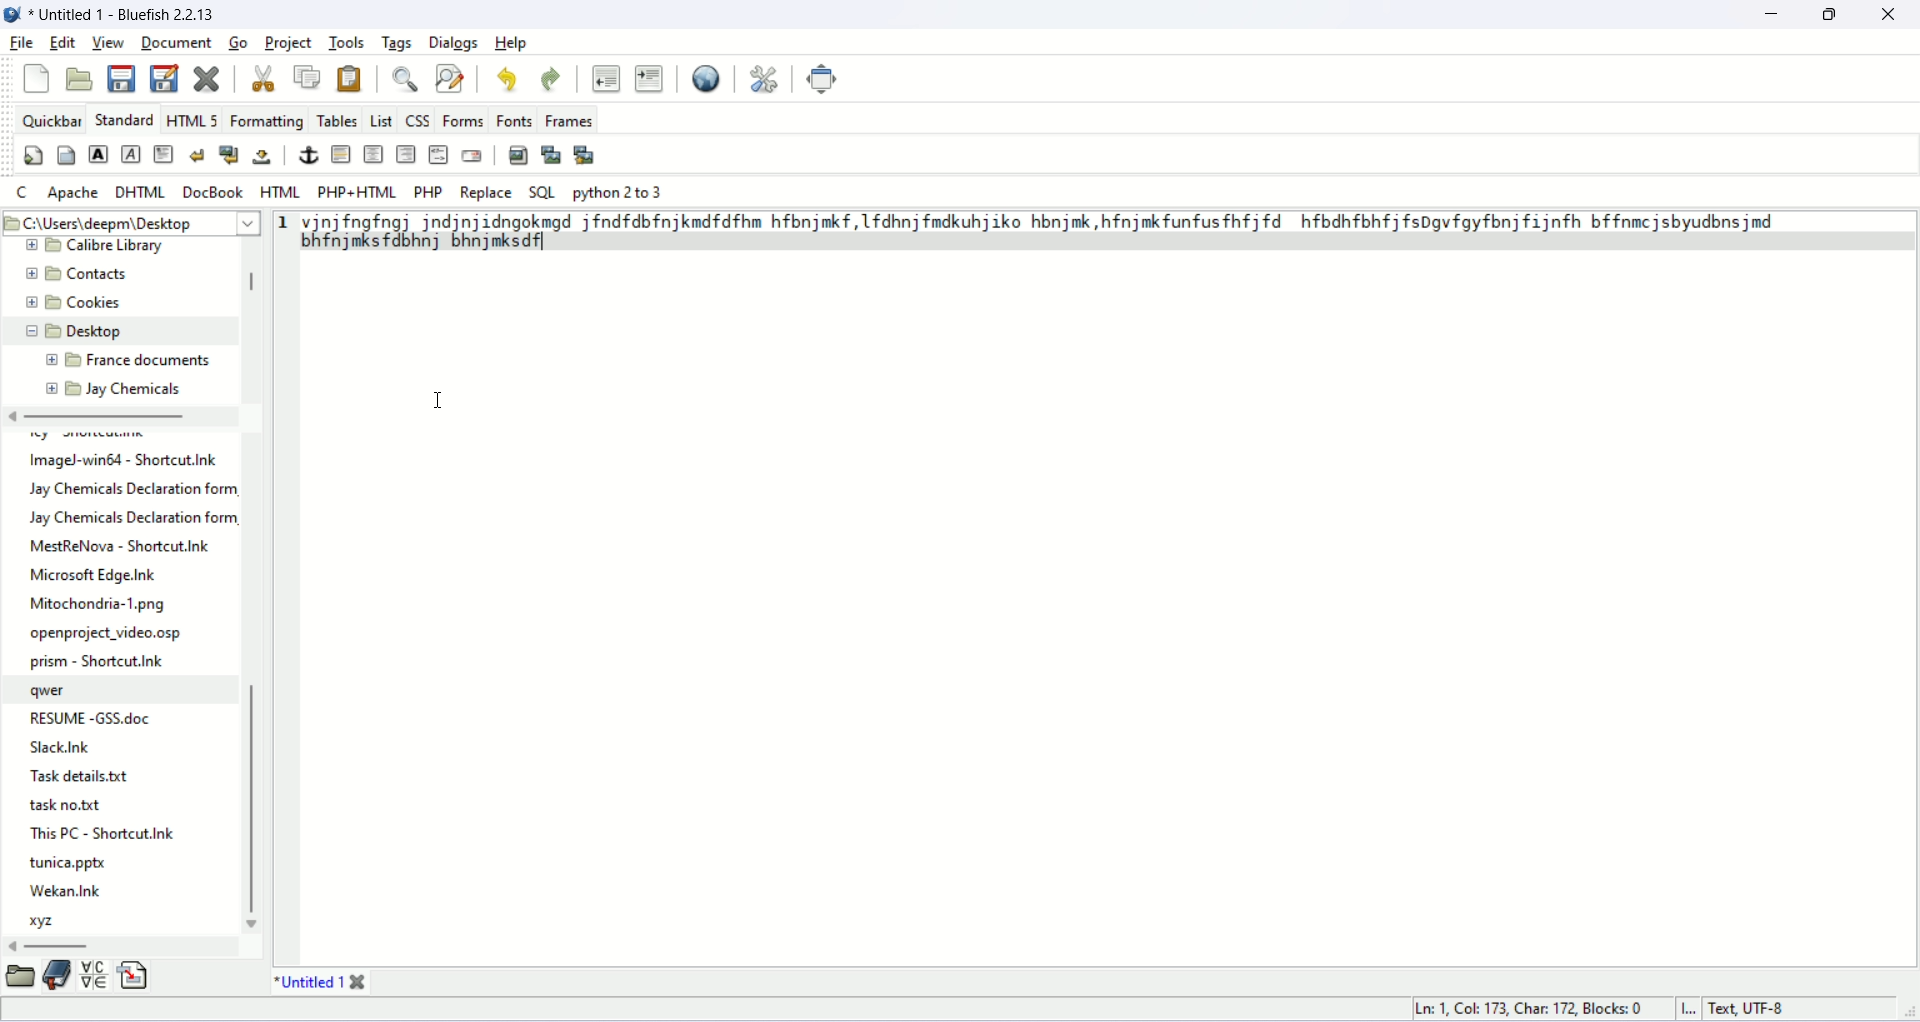  What do you see at coordinates (308, 154) in the screenshot?
I see `anchor` at bounding box center [308, 154].